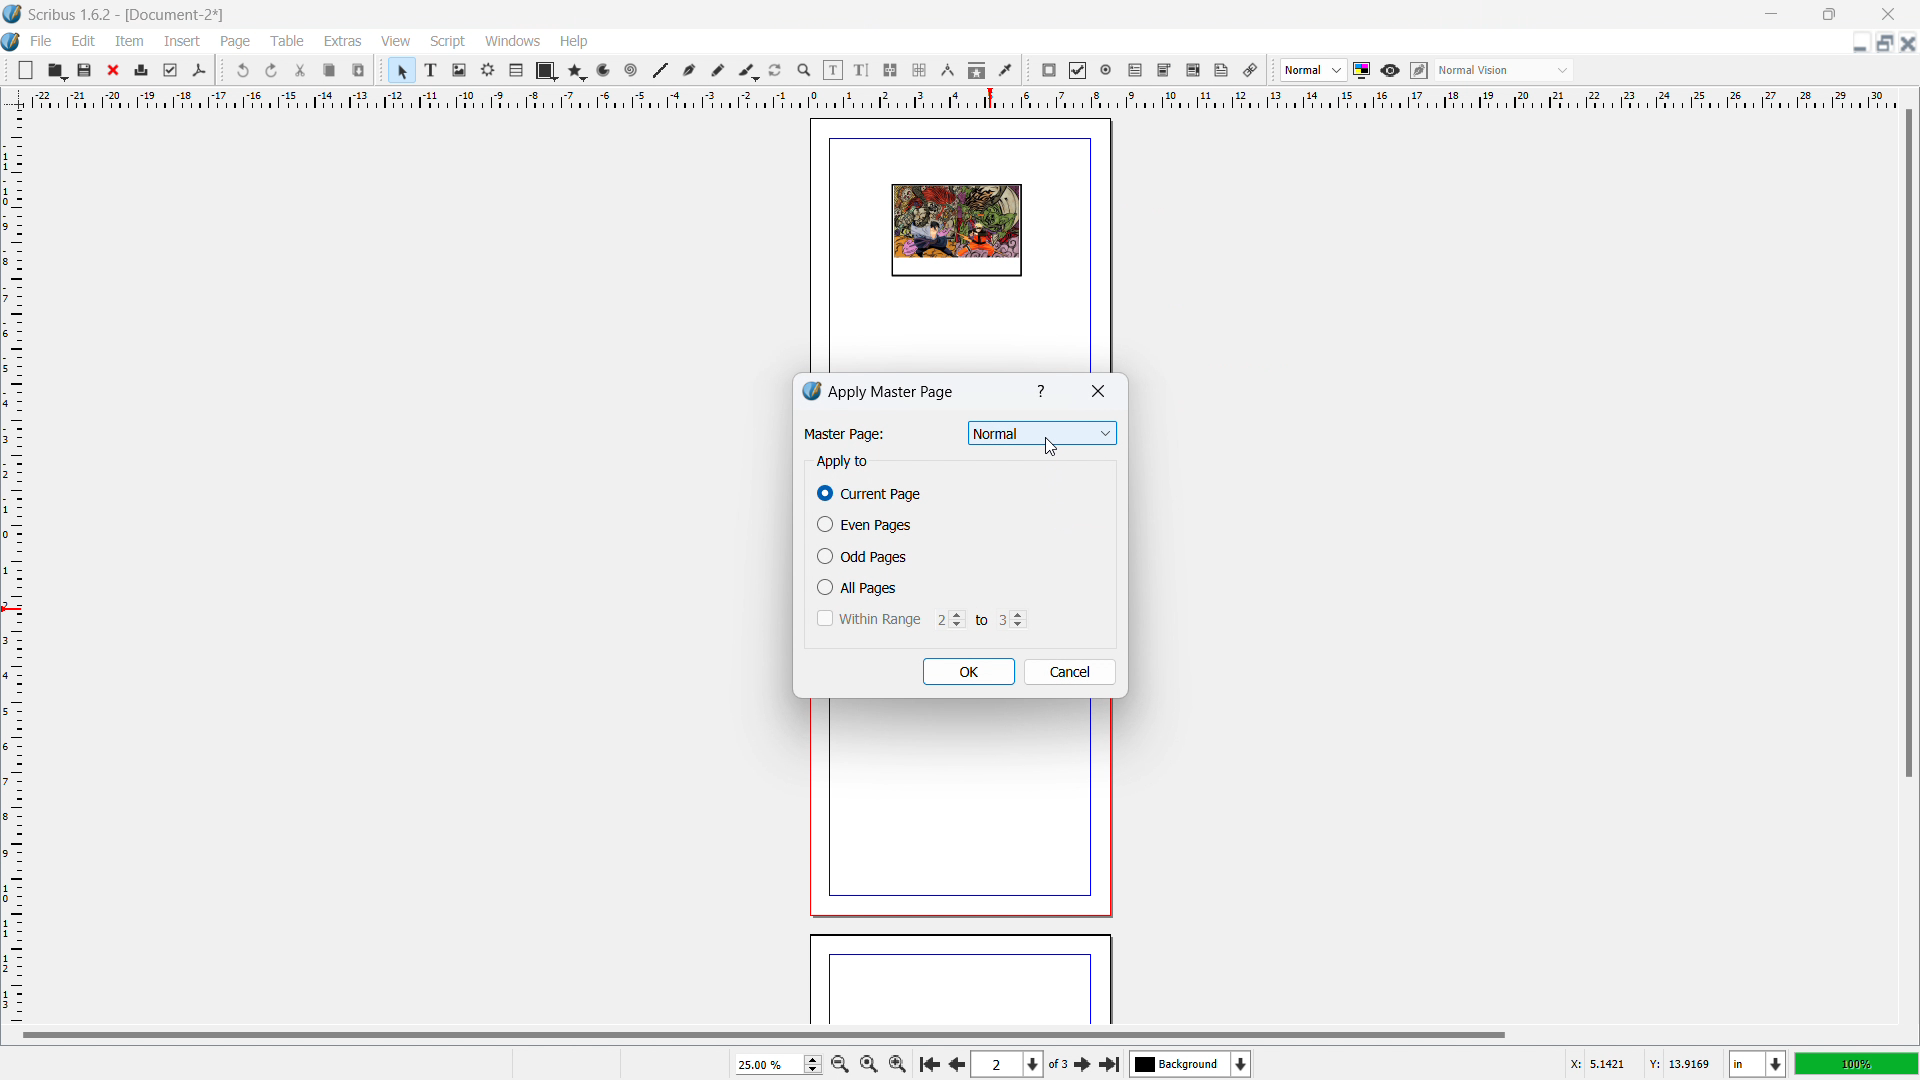 The width and height of the screenshot is (1920, 1080). Describe the element at coordinates (977, 70) in the screenshot. I see `copy item properties` at that location.